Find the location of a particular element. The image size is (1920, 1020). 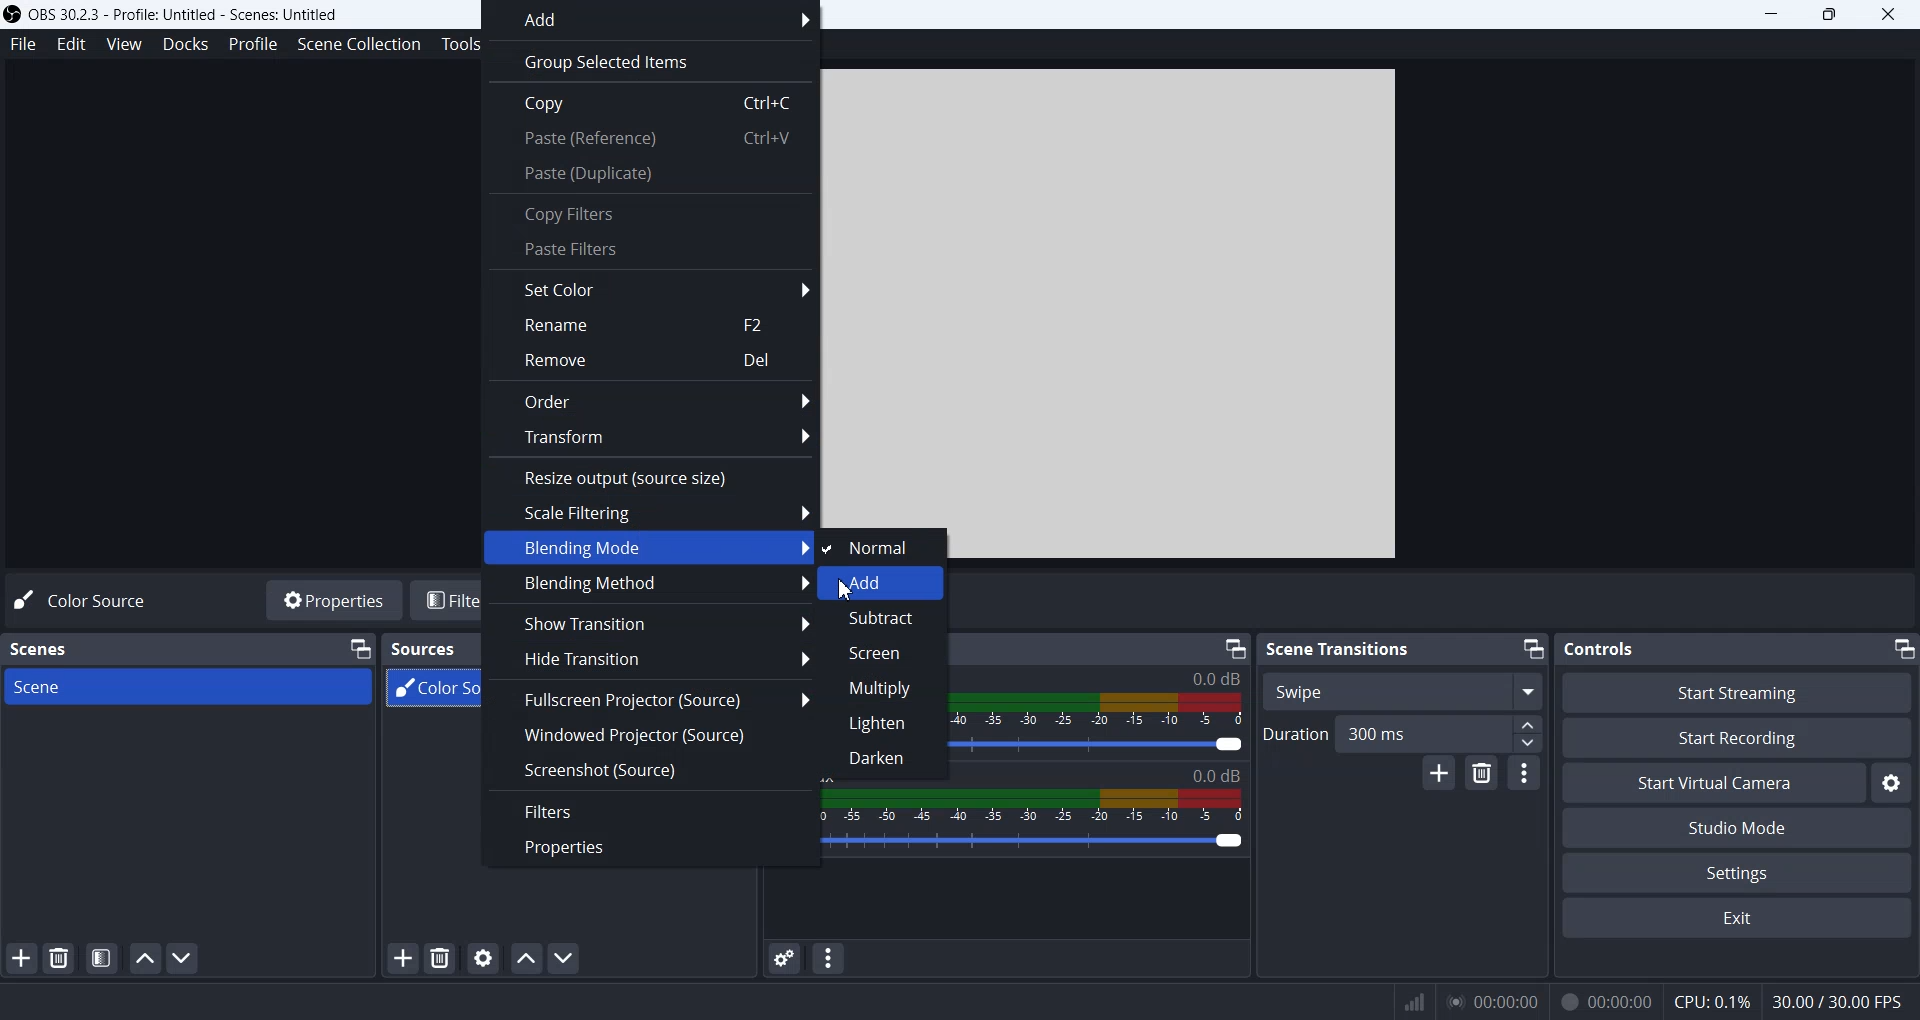

Profile is located at coordinates (252, 43).